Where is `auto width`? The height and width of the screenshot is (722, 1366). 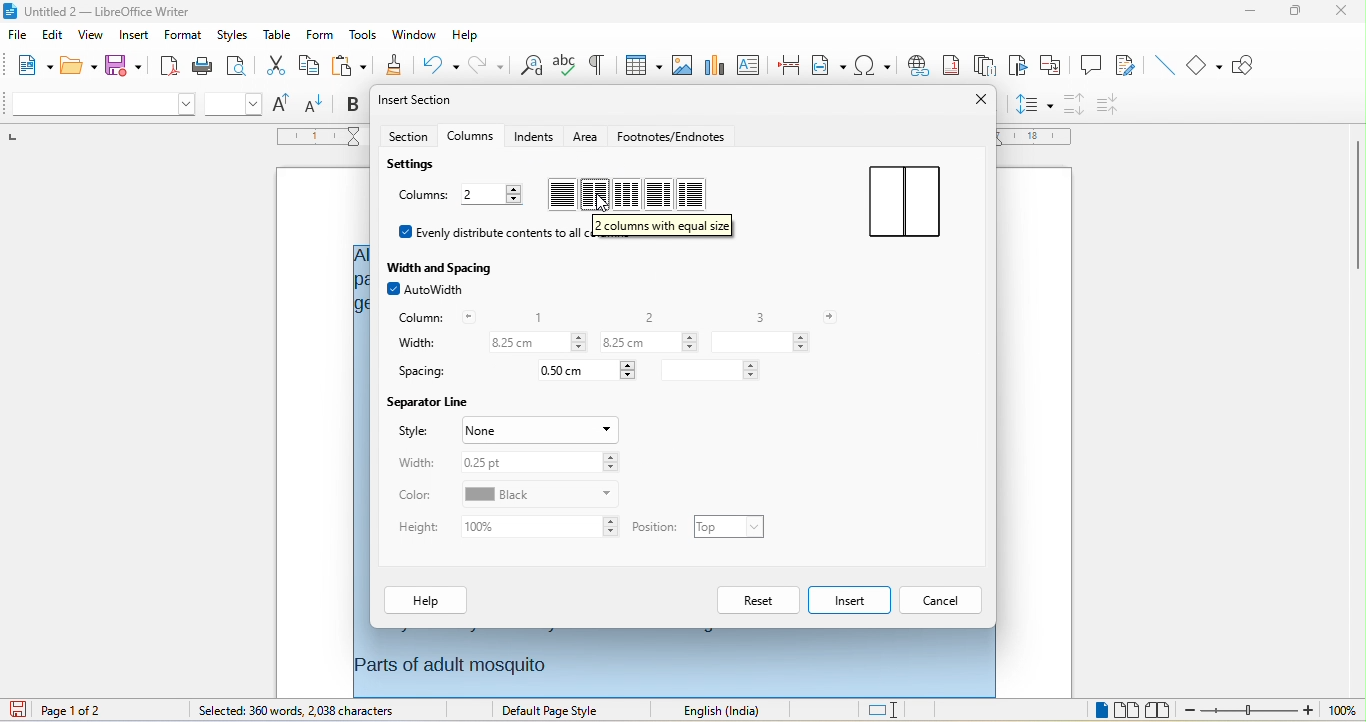 auto width is located at coordinates (427, 292).